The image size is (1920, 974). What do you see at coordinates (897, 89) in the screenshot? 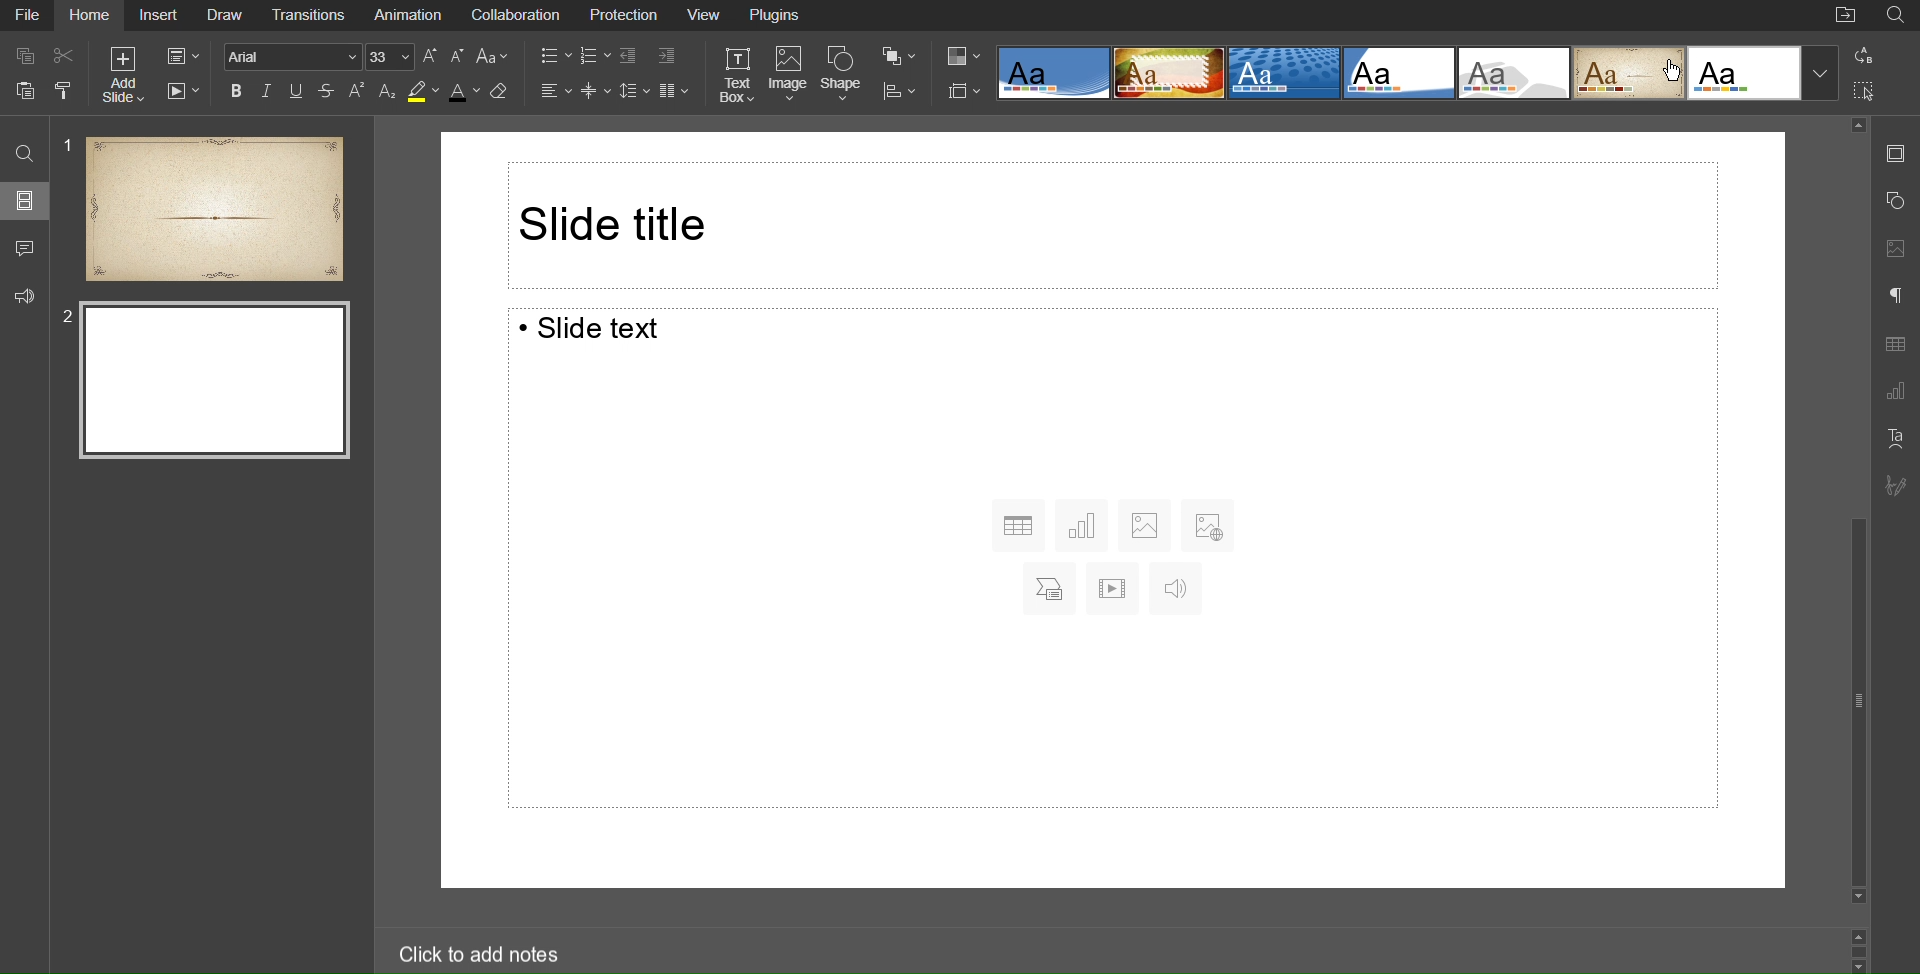
I see `Distribute` at bounding box center [897, 89].